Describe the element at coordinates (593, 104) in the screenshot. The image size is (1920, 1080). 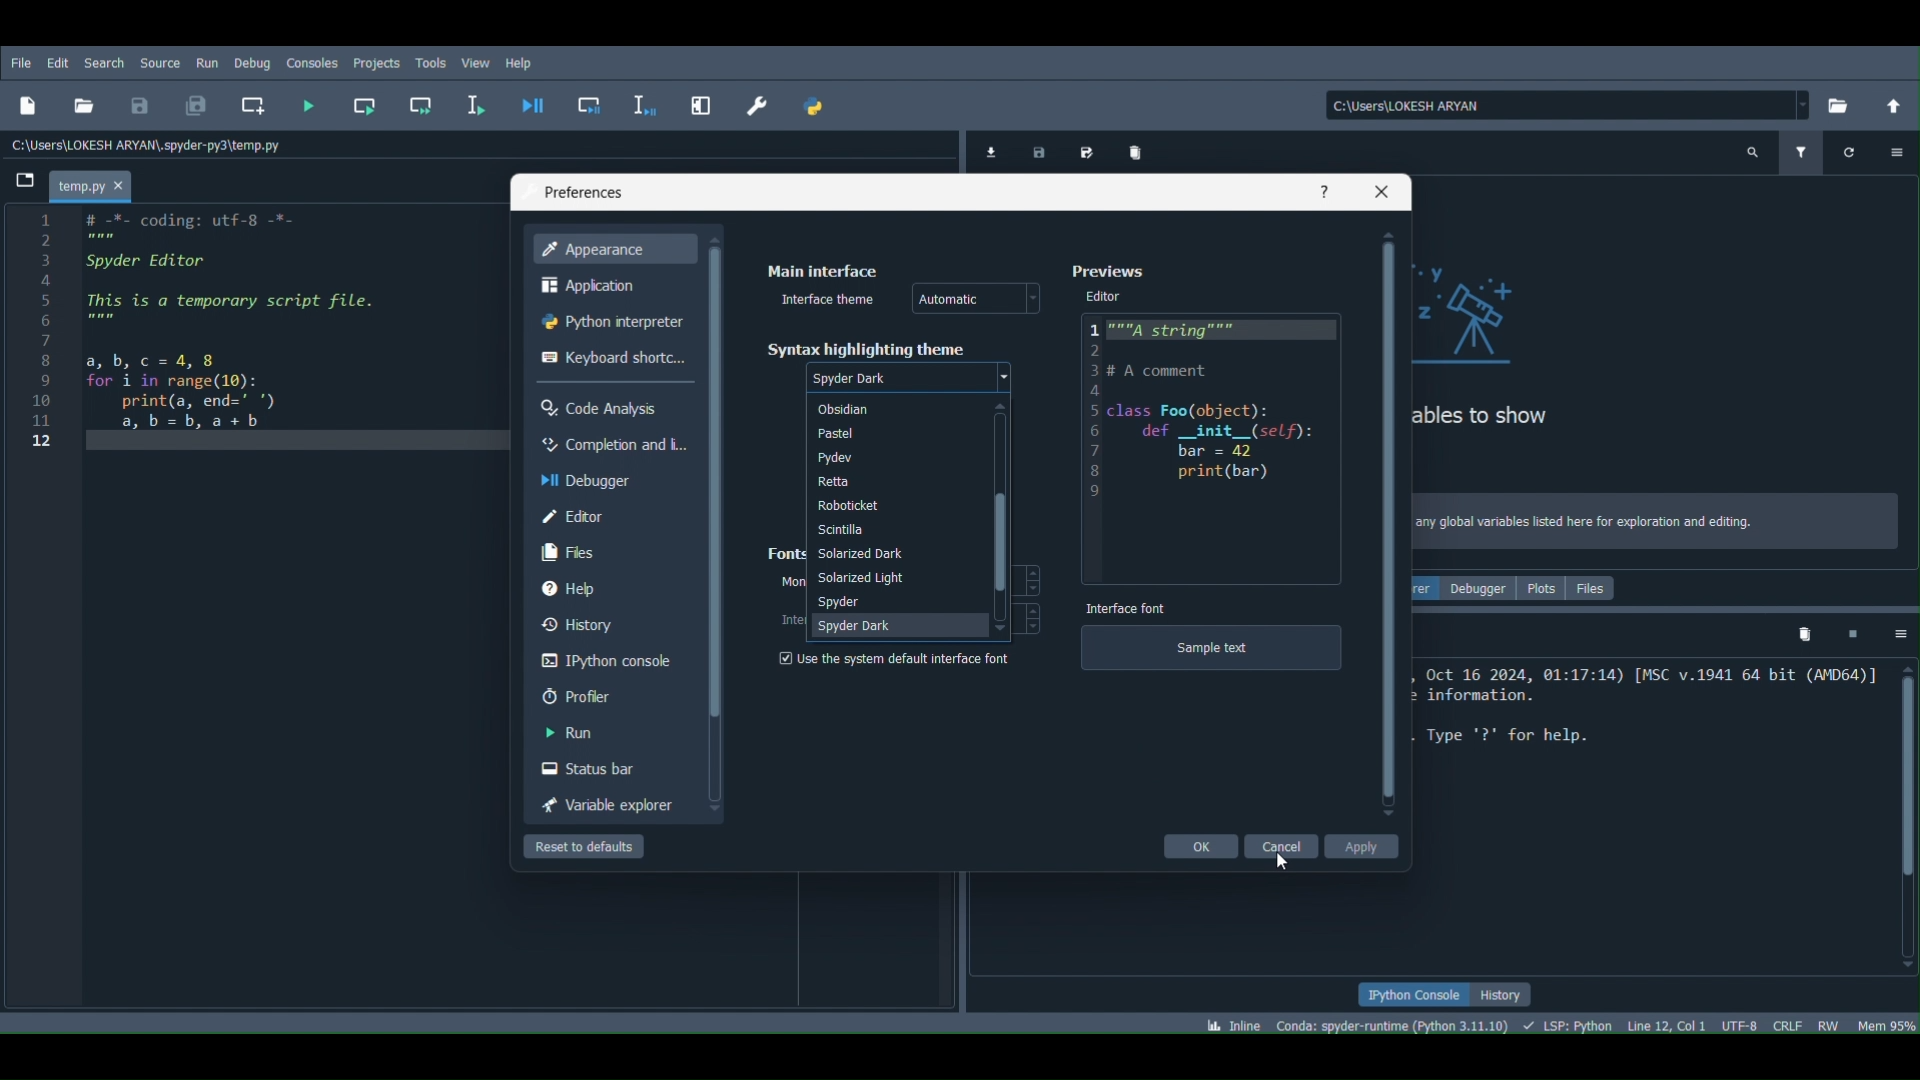
I see `Debug cell` at that location.